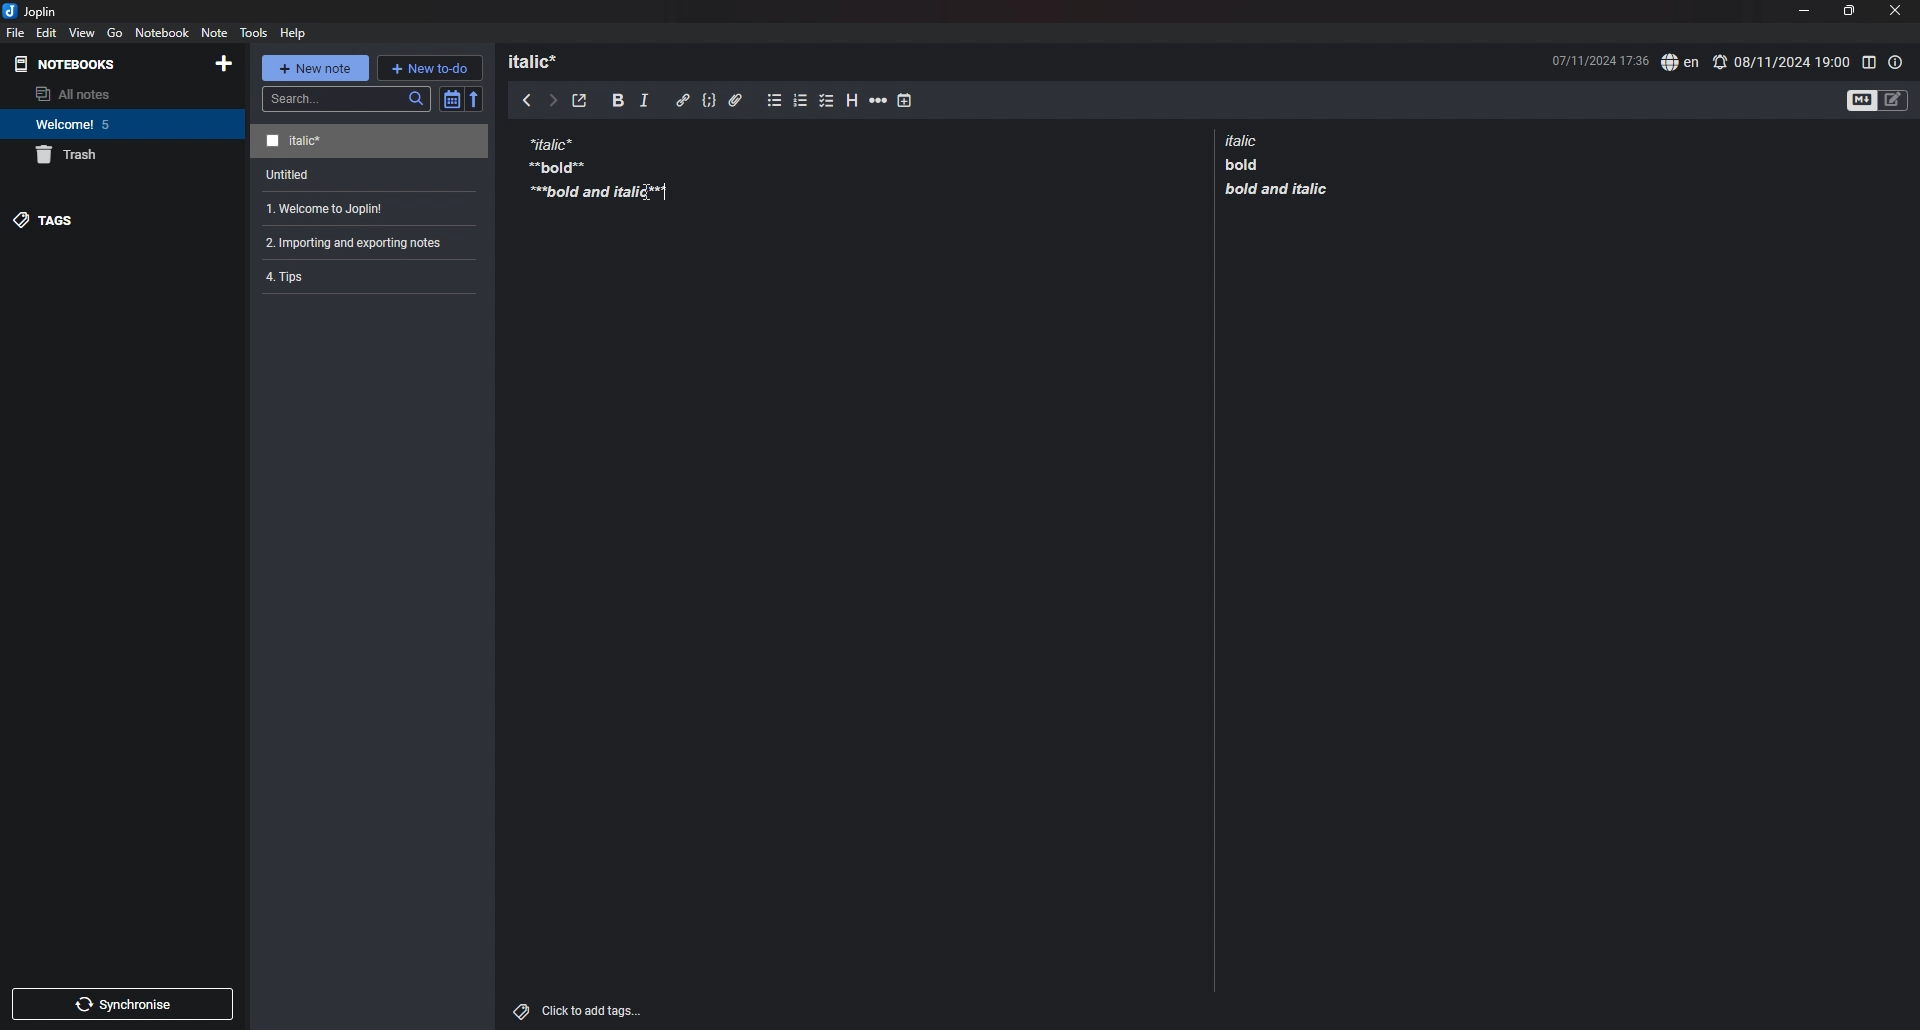  Describe the element at coordinates (213, 32) in the screenshot. I see `note` at that location.